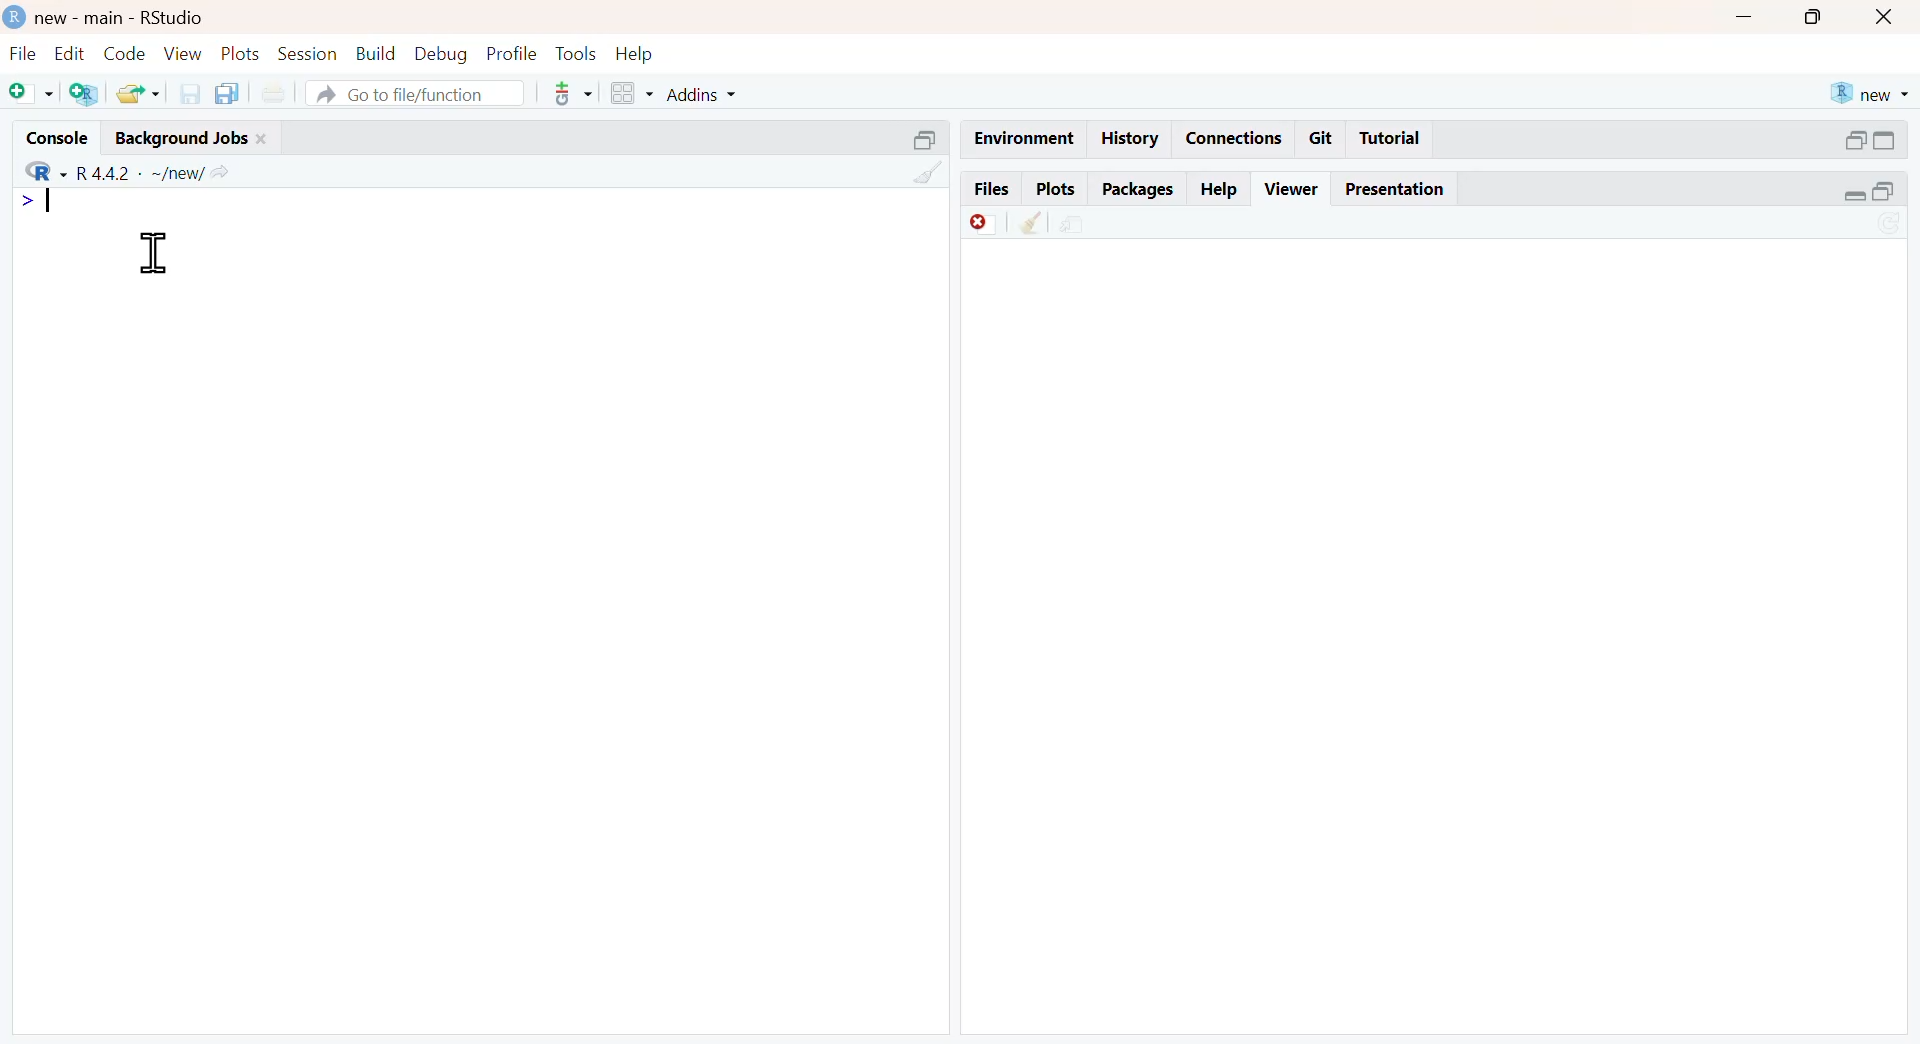  Describe the element at coordinates (1889, 223) in the screenshot. I see `sync` at that location.